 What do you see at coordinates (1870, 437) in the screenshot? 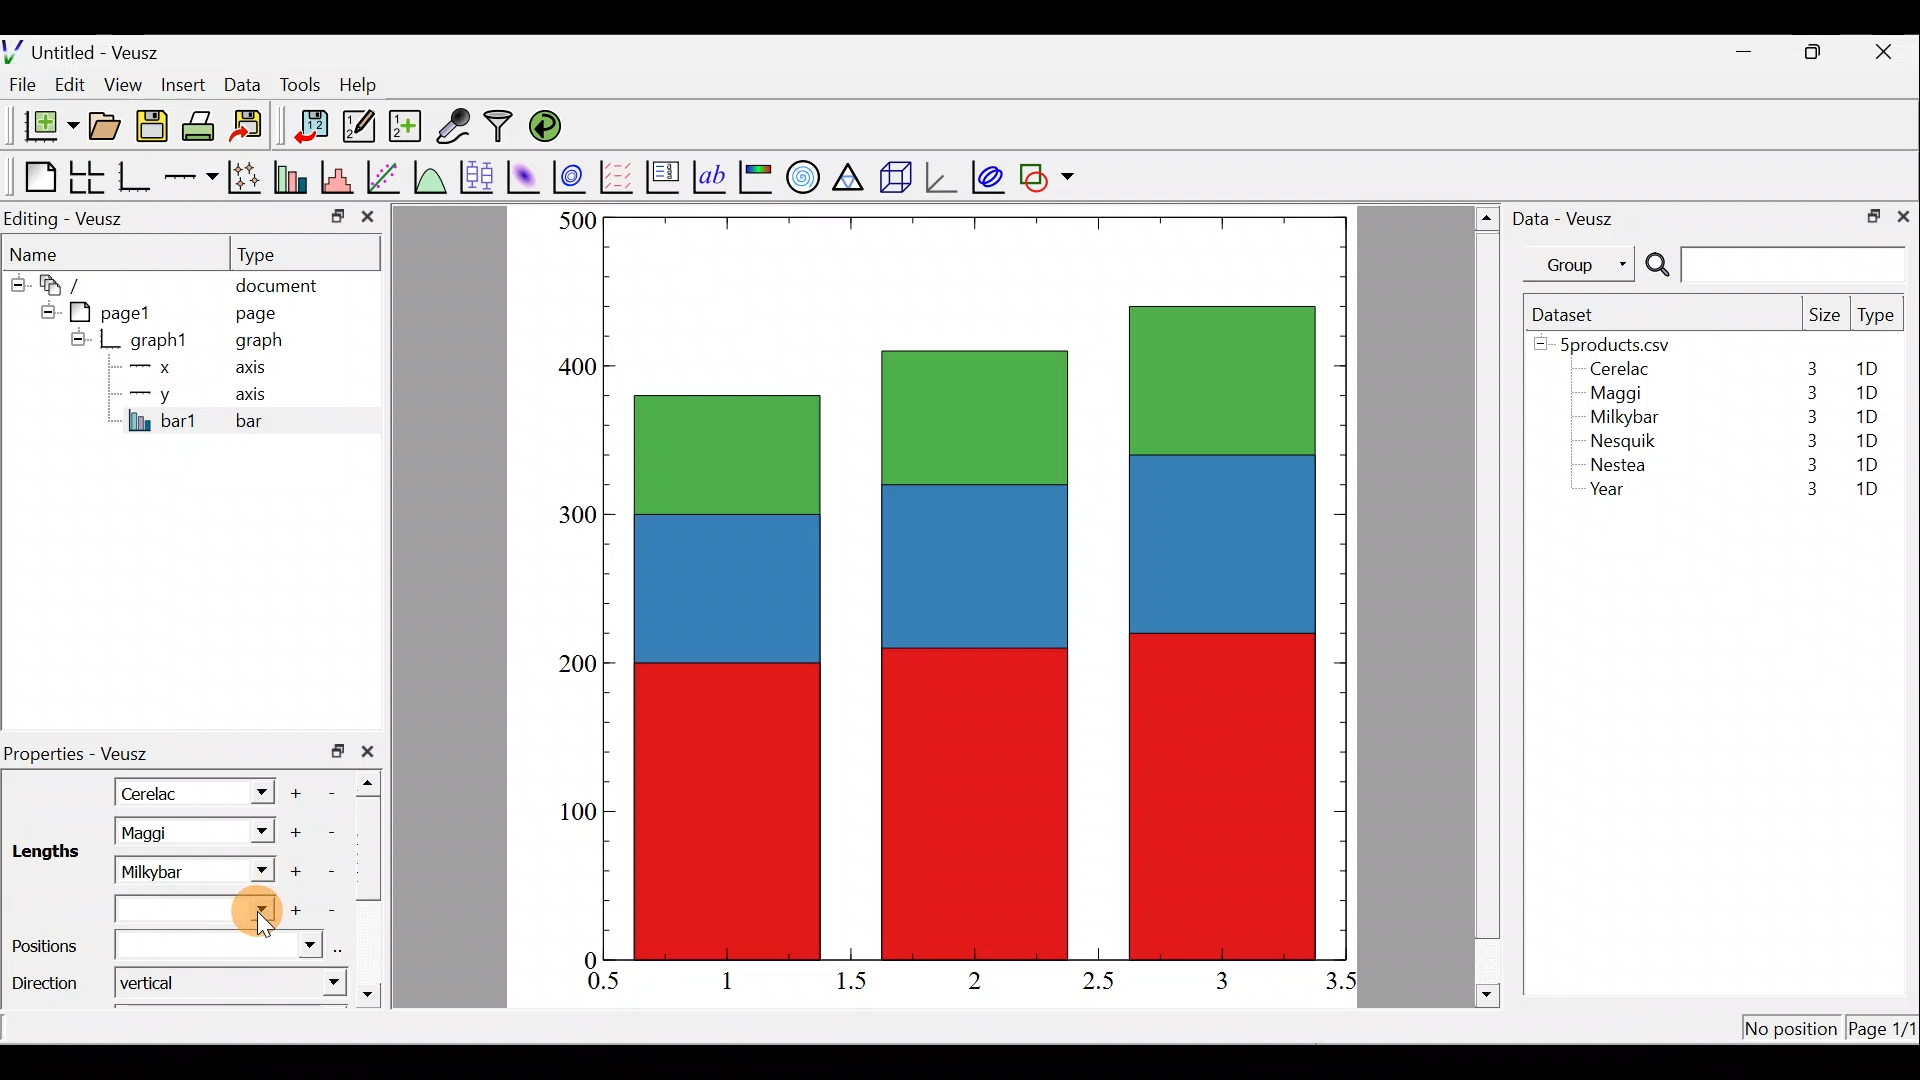
I see `1D` at bounding box center [1870, 437].